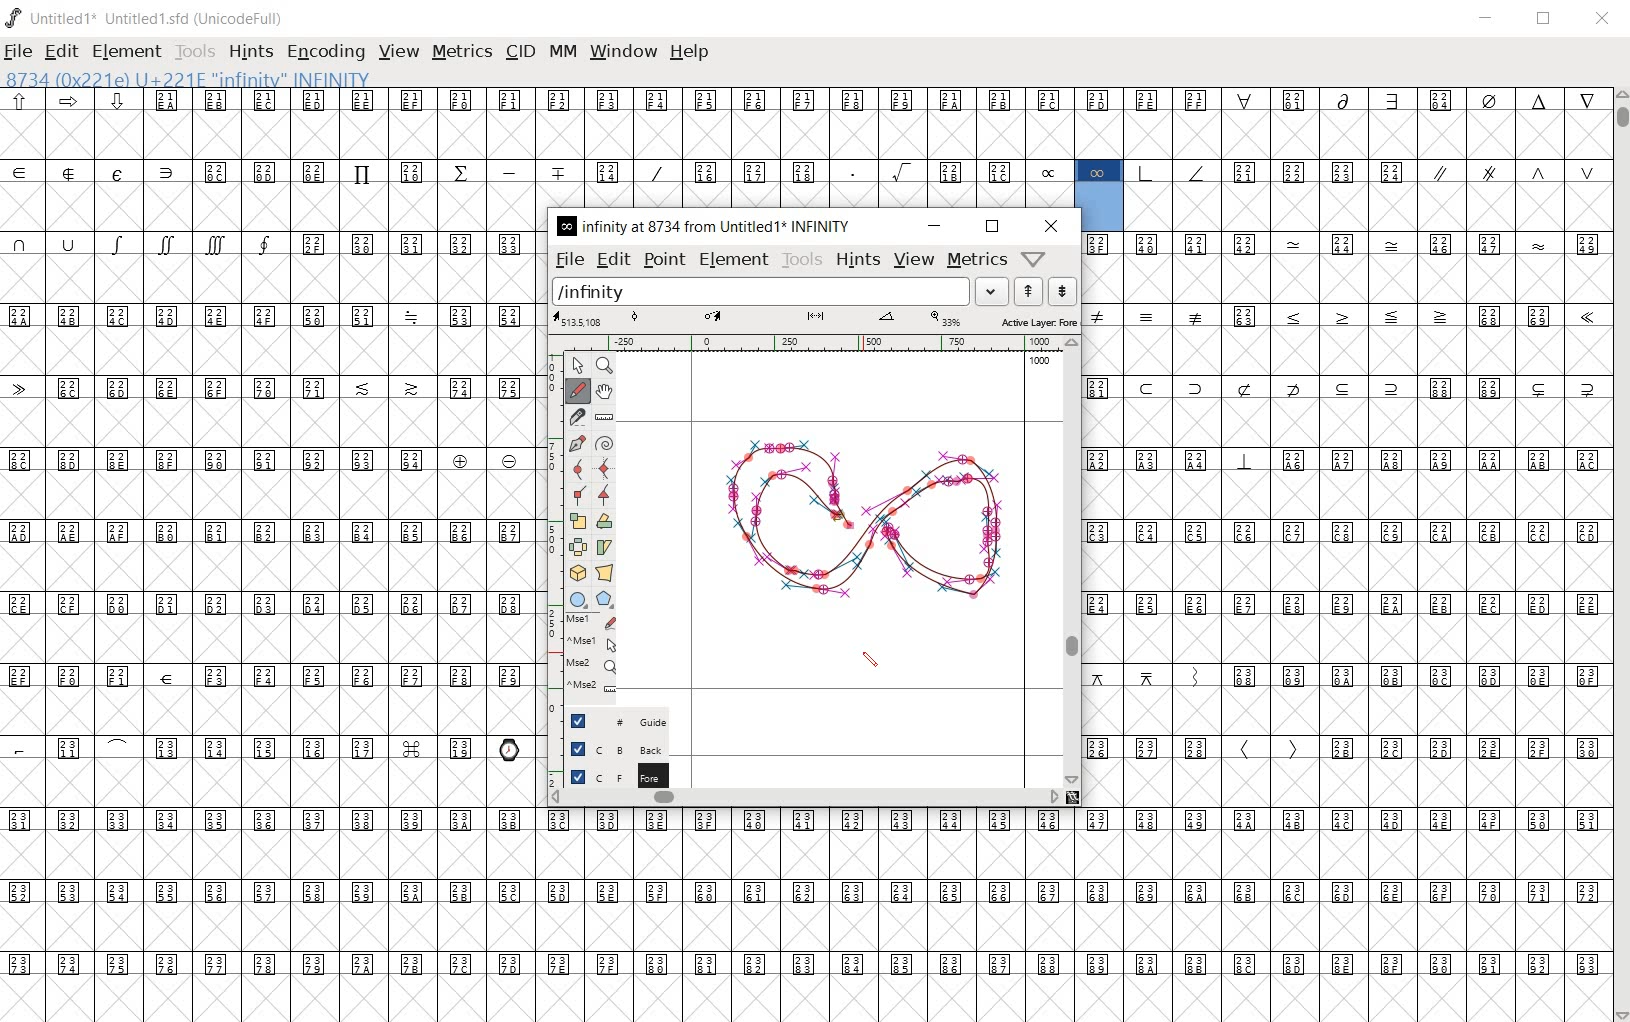 This screenshot has width=1630, height=1022. What do you see at coordinates (1269, 749) in the screenshot?
I see `symbols` at bounding box center [1269, 749].